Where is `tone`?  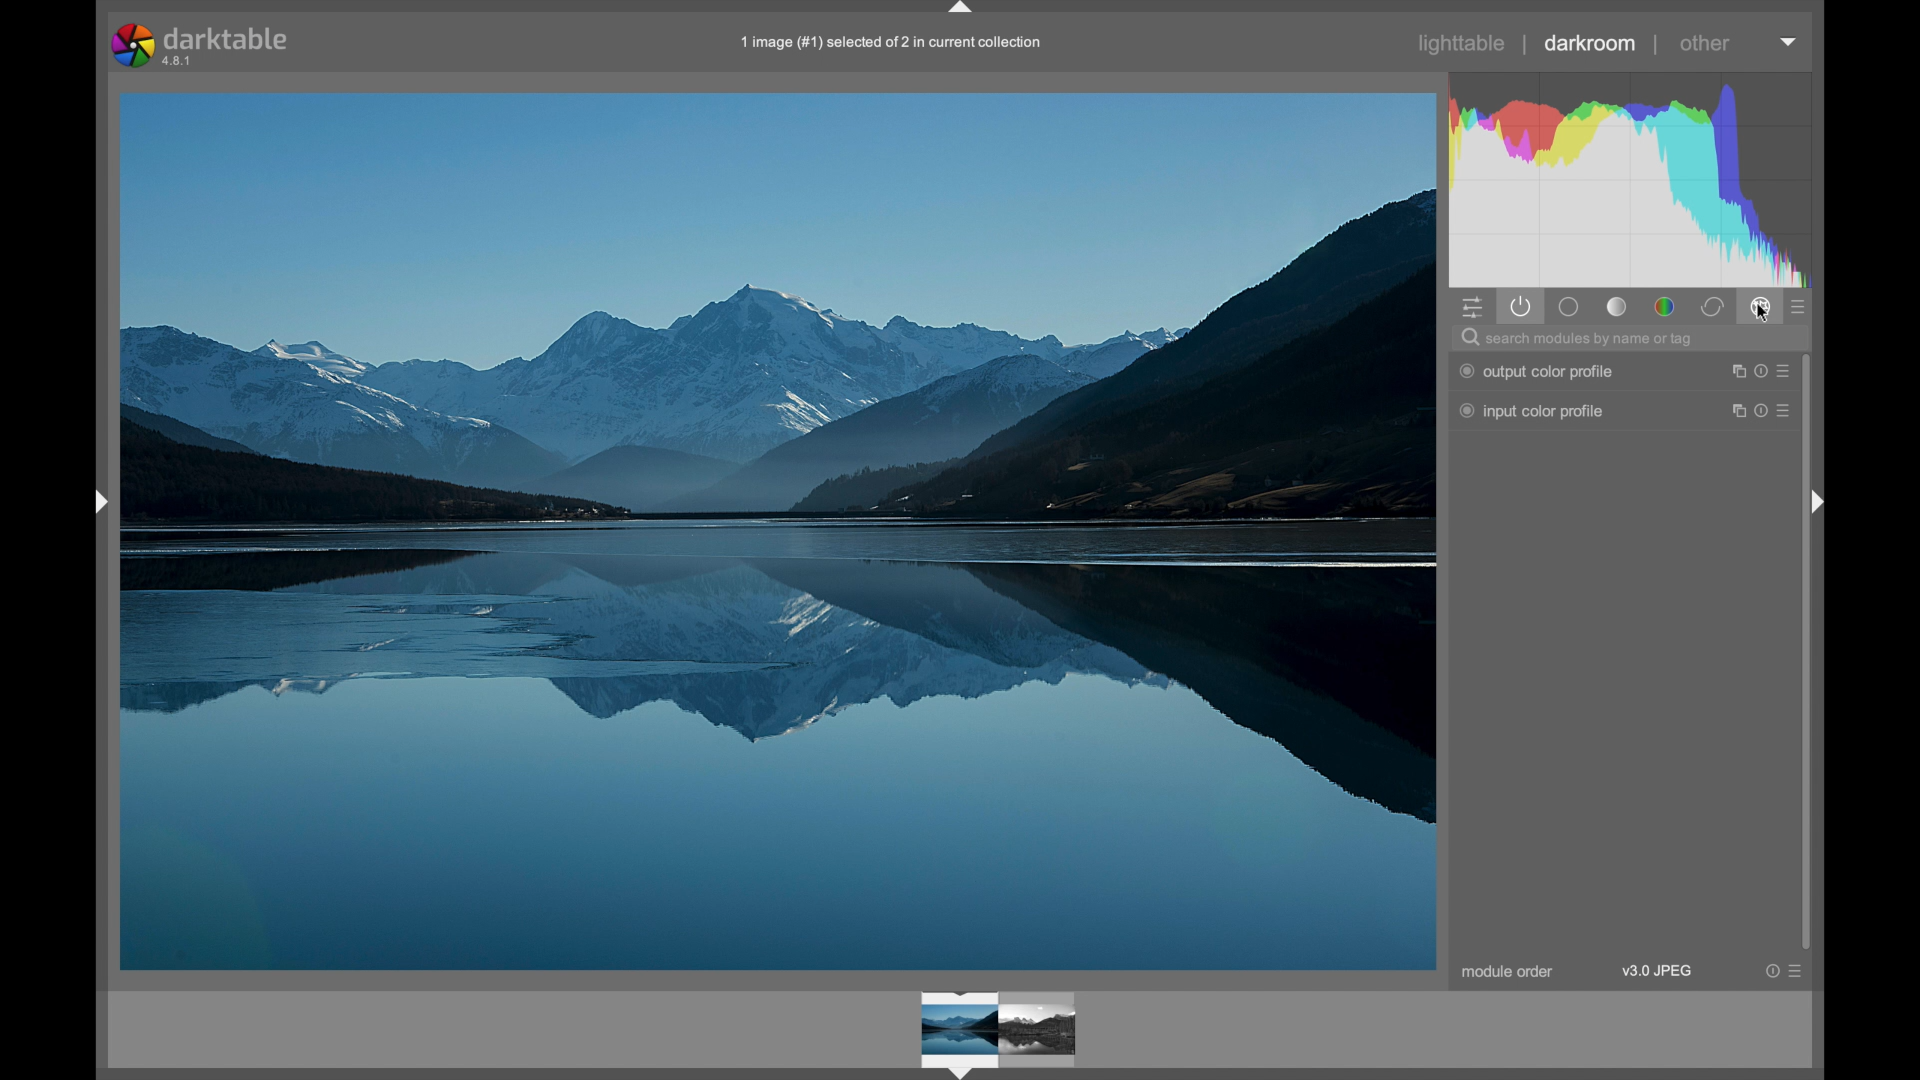
tone is located at coordinates (1618, 307).